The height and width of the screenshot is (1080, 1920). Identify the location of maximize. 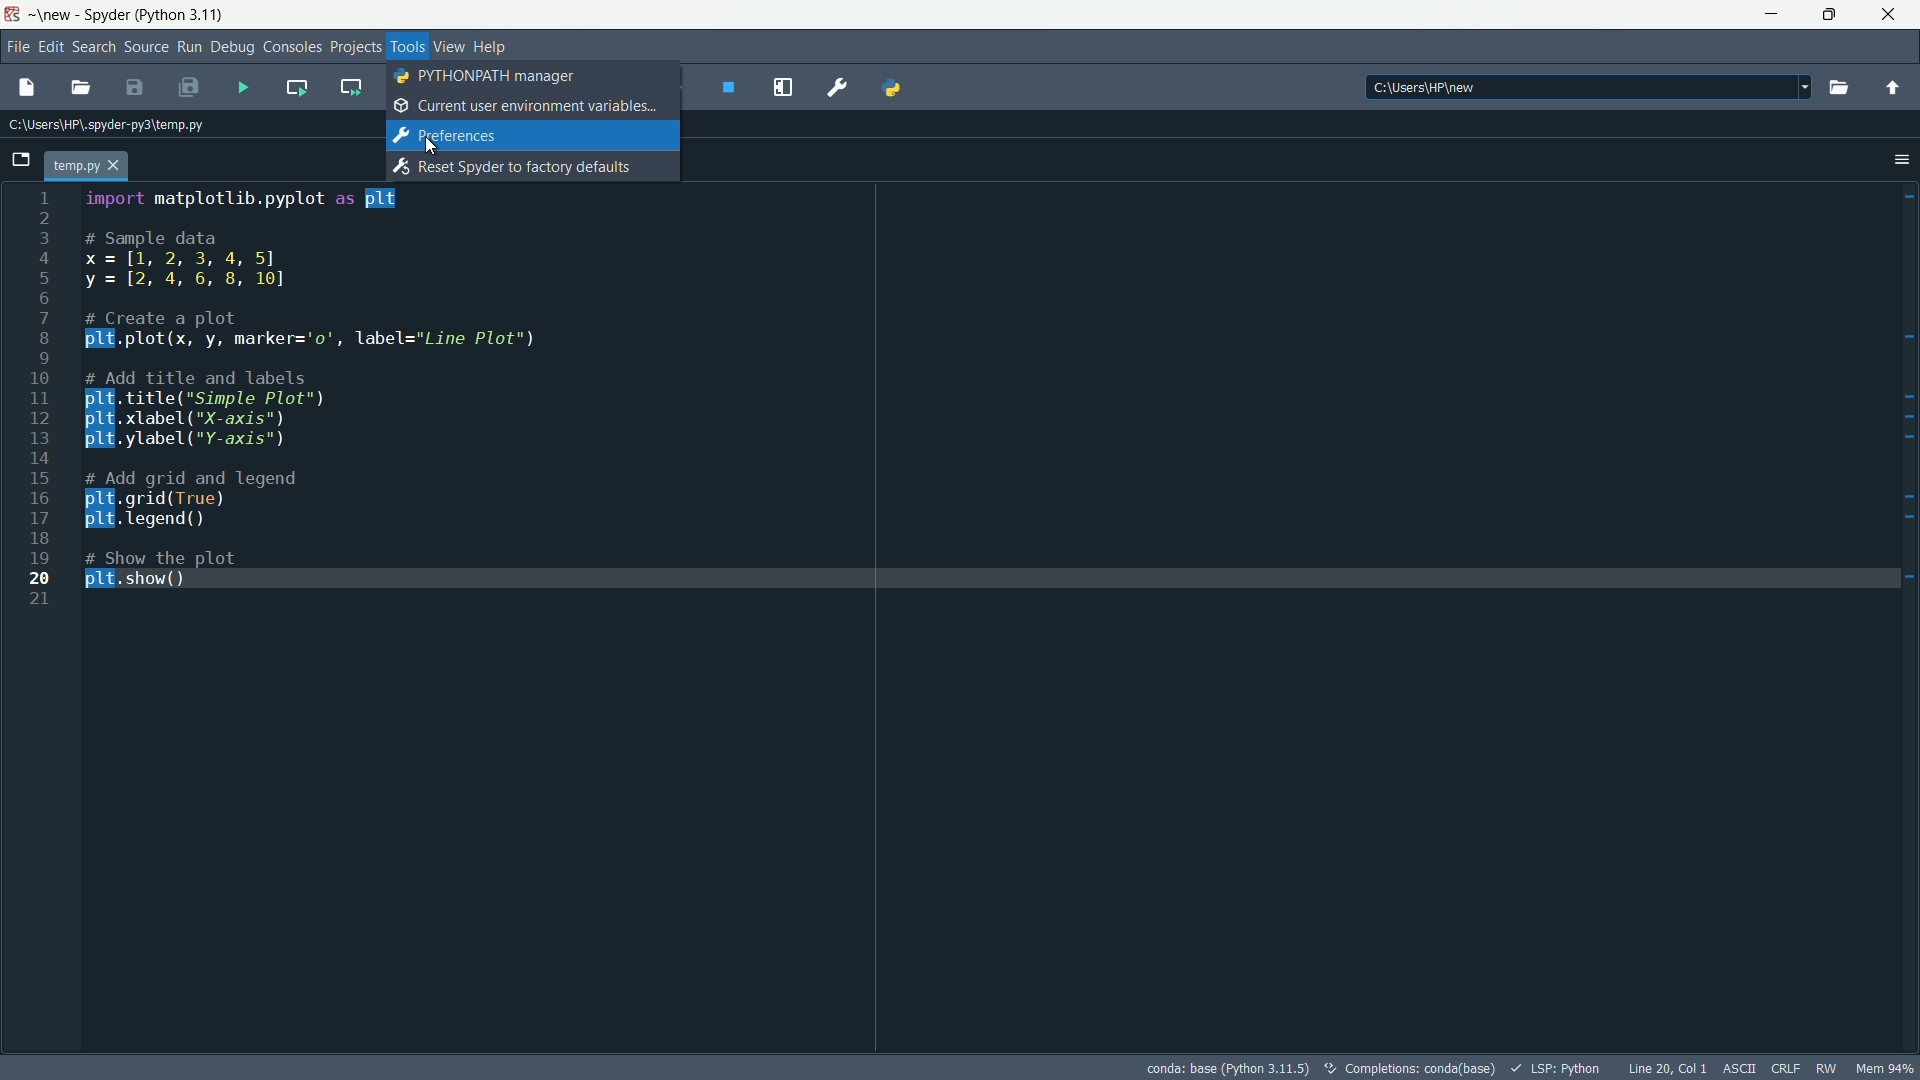
(1833, 15).